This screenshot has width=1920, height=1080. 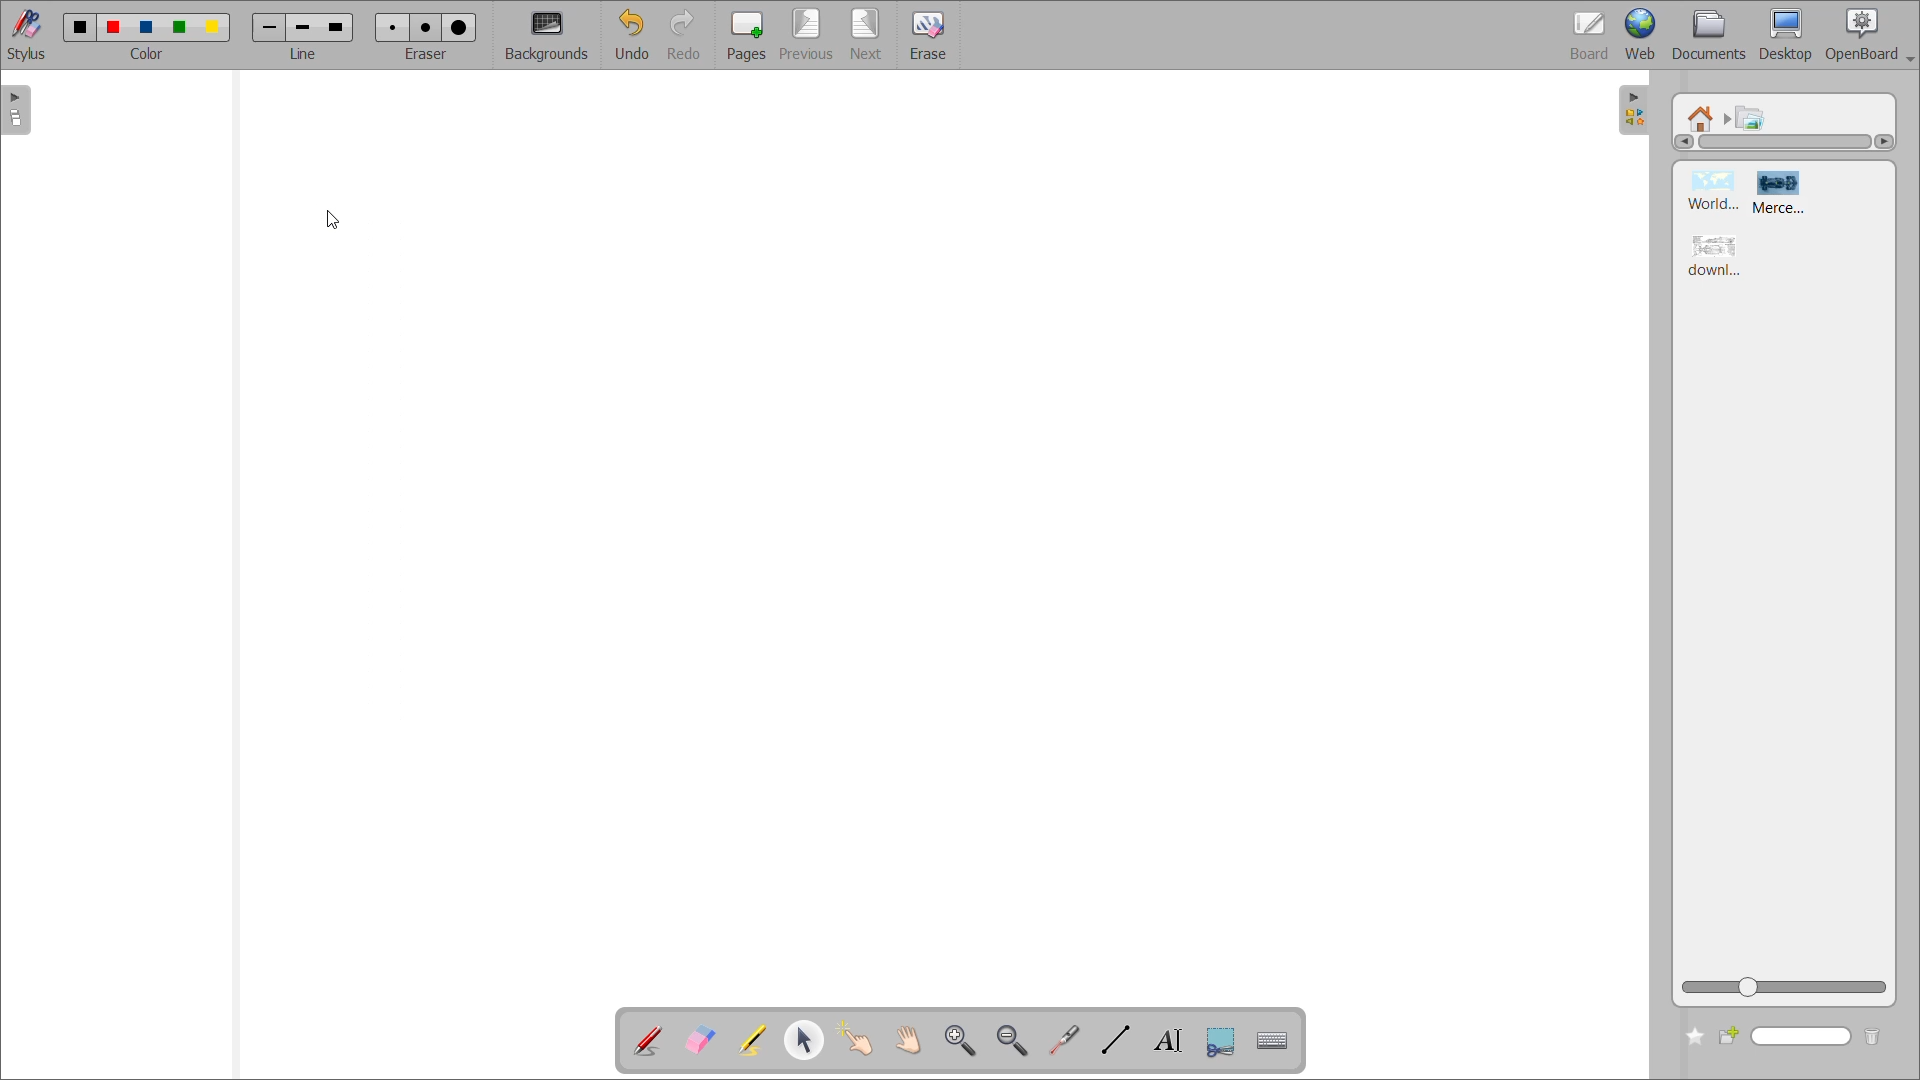 What do you see at coordinates (1066, 1040) in the screenshot?
I see `virtual laser pointer` at bounding box center [1066, 1040].